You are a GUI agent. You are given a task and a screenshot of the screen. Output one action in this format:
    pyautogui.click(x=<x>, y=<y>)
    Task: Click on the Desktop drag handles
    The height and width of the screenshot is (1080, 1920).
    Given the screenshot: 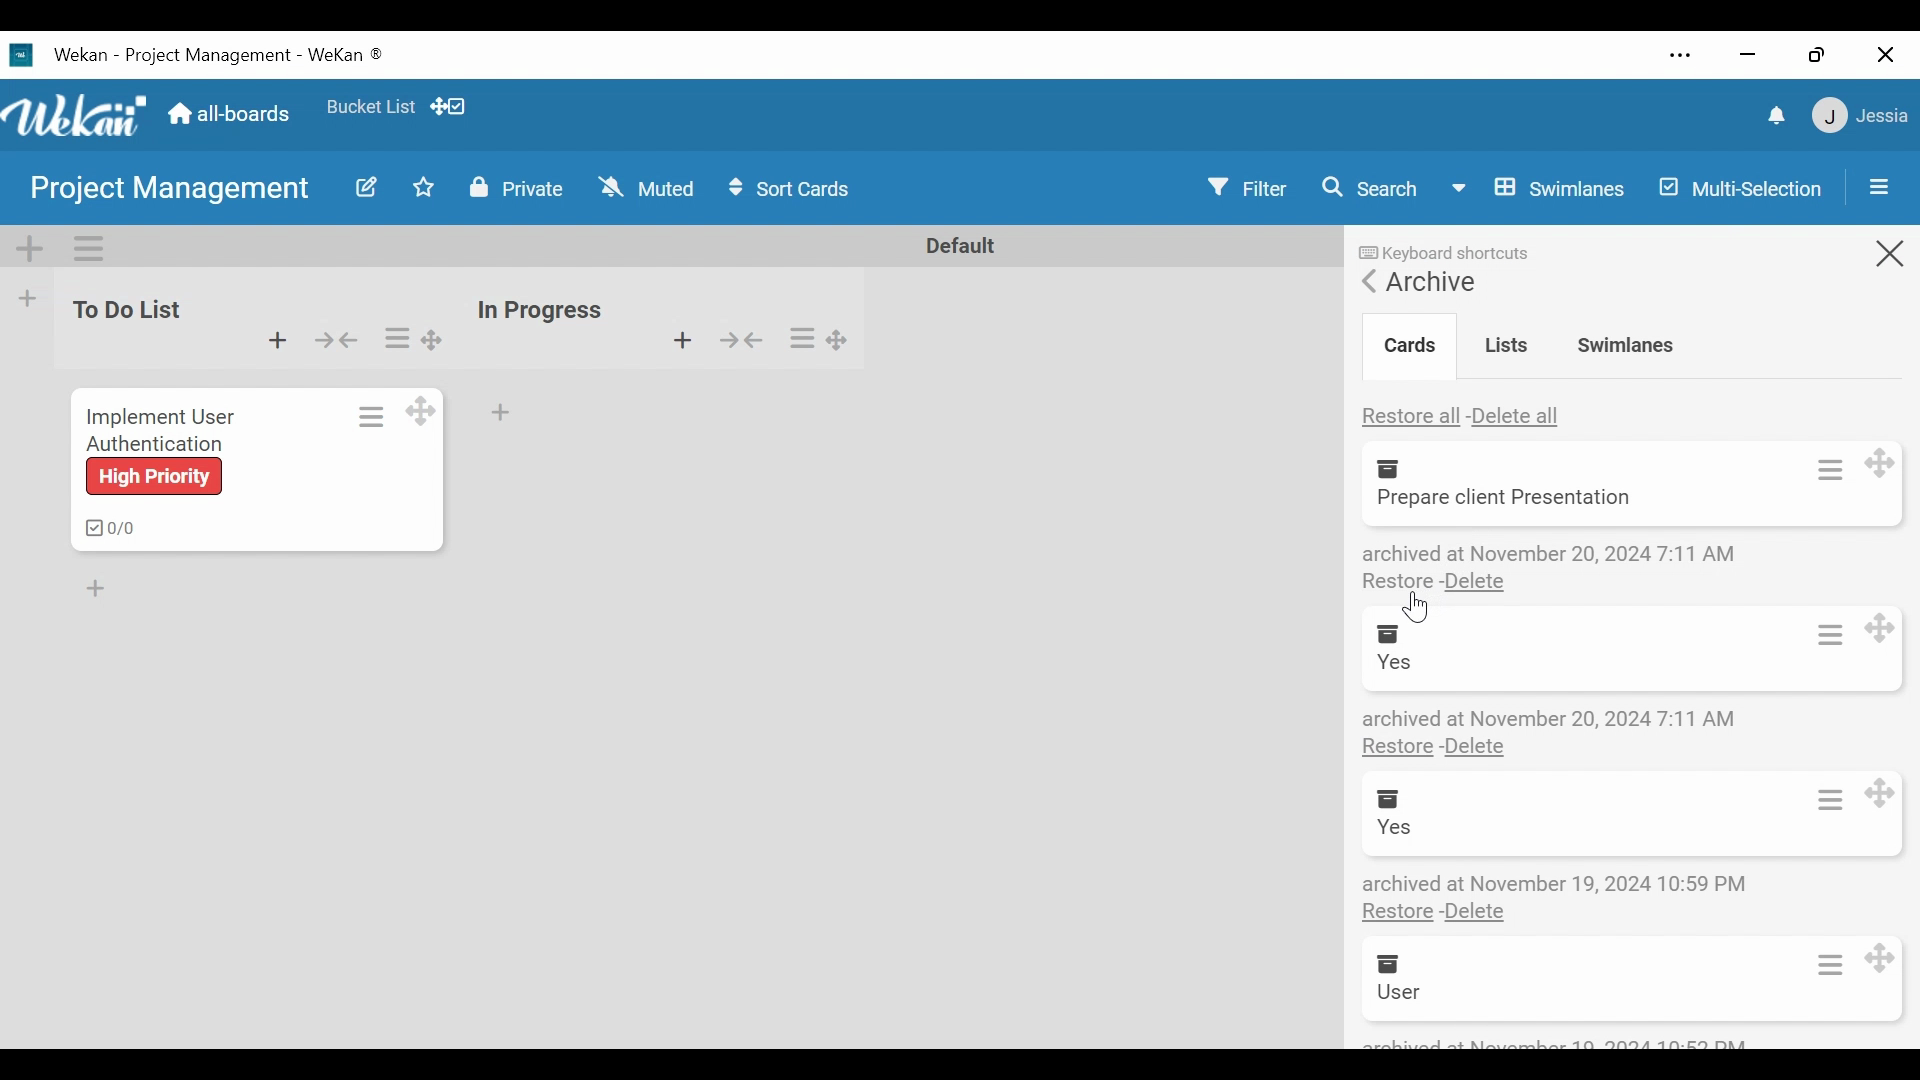 What is the action you would take?
    pyautogui.click(x=1886, y=626)
    